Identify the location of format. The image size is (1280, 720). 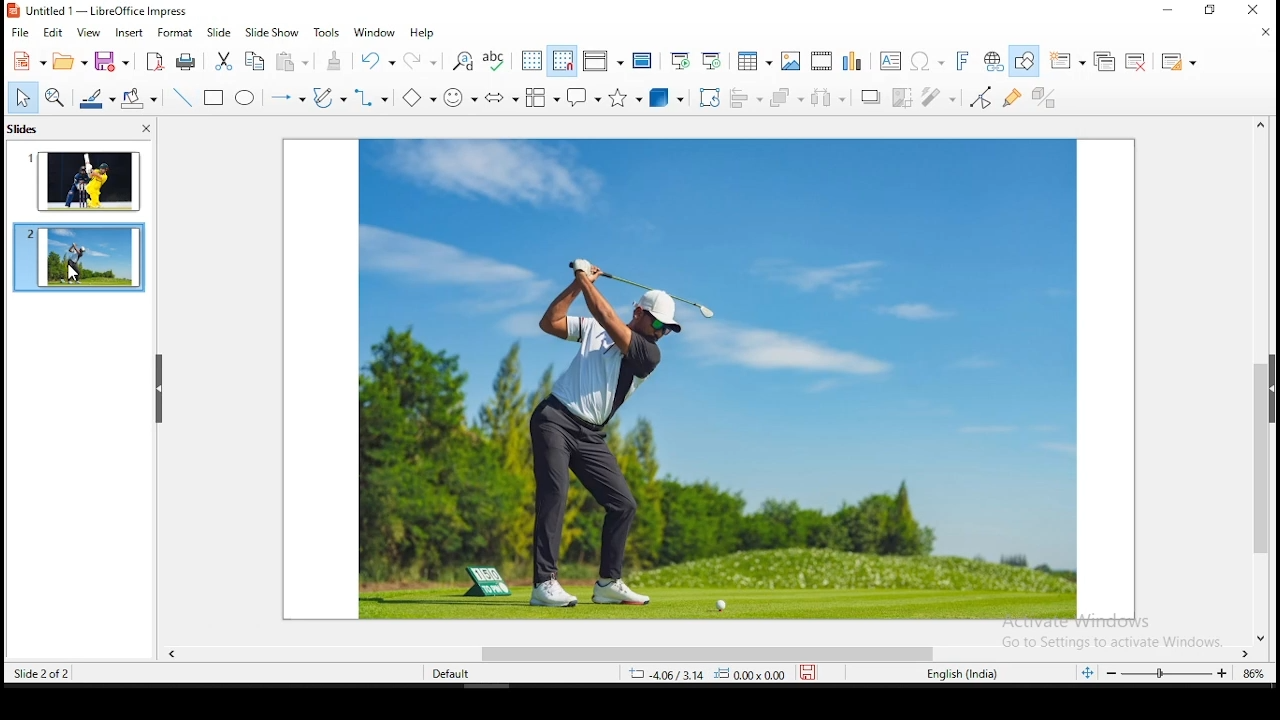
(176, 35).